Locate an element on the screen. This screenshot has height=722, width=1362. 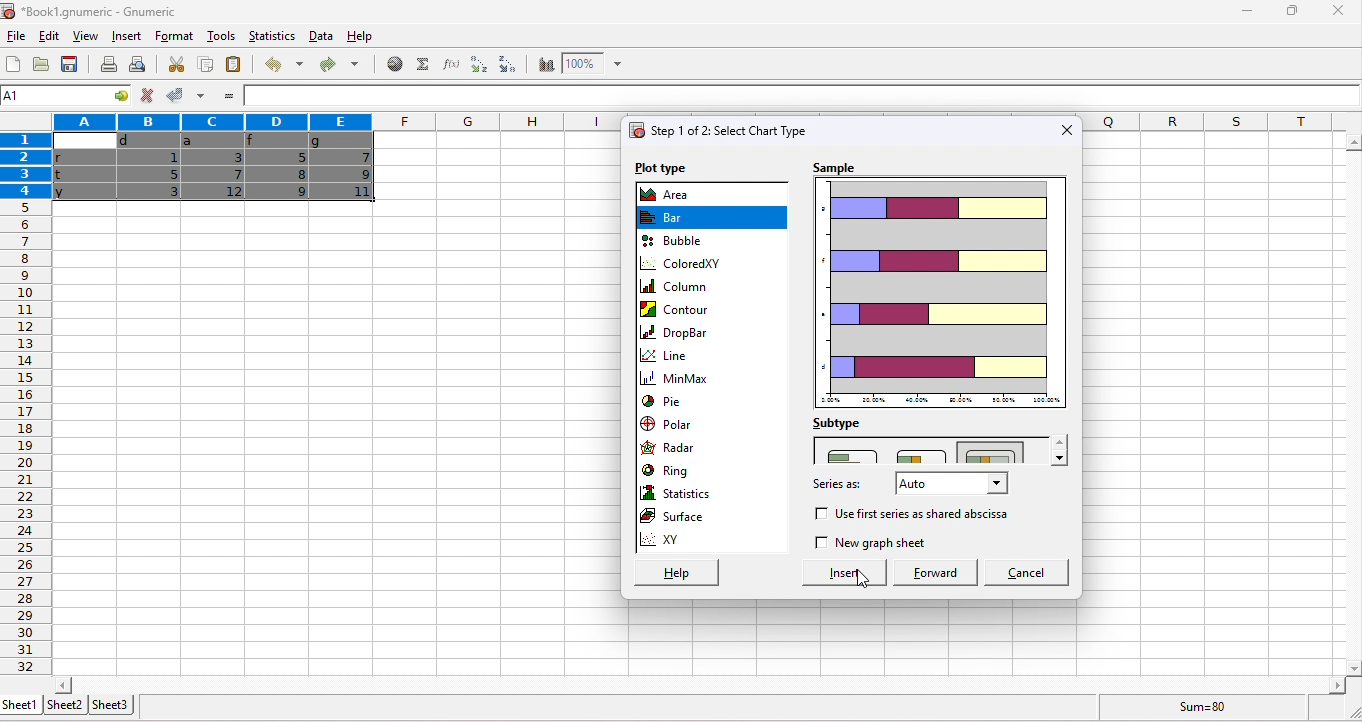
cell options is located at coordinates (117, 96).